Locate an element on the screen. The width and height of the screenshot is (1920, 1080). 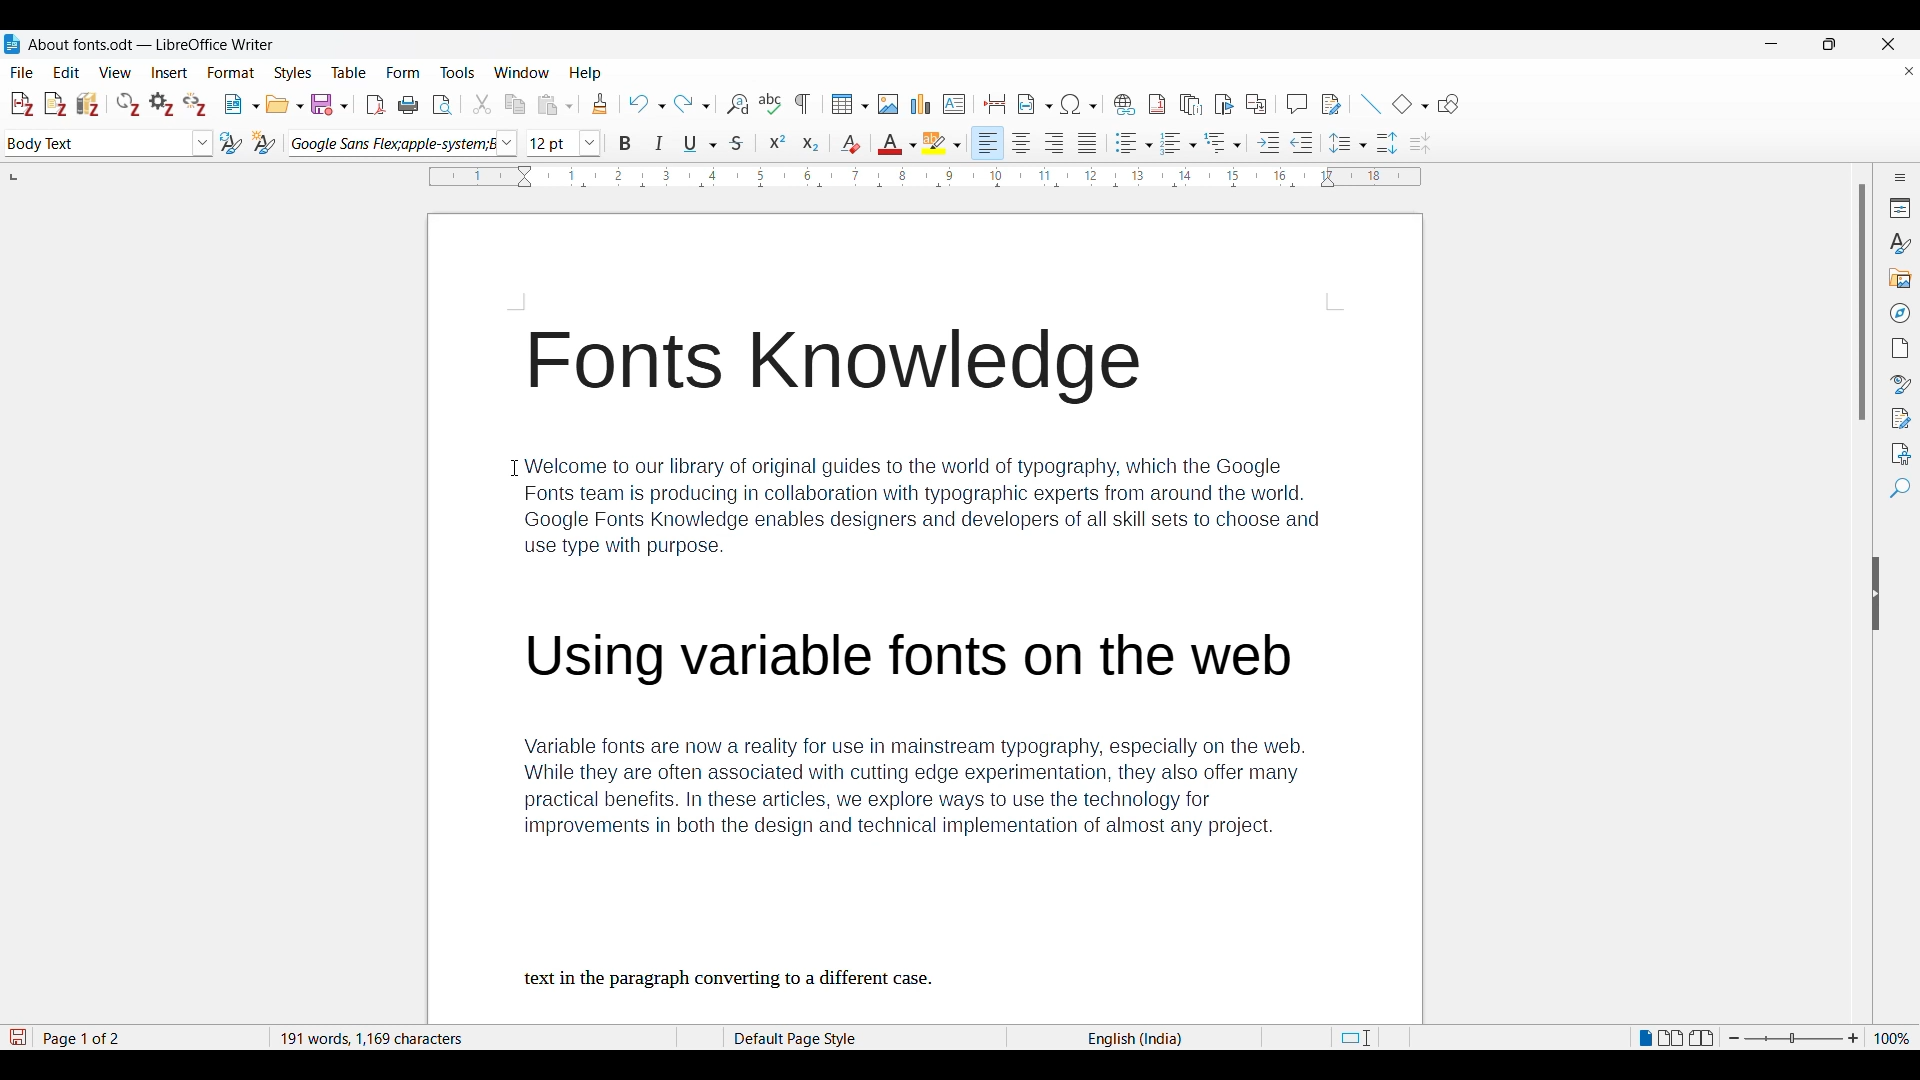
Clear direct formatting  is located at coordinates (850, 144).